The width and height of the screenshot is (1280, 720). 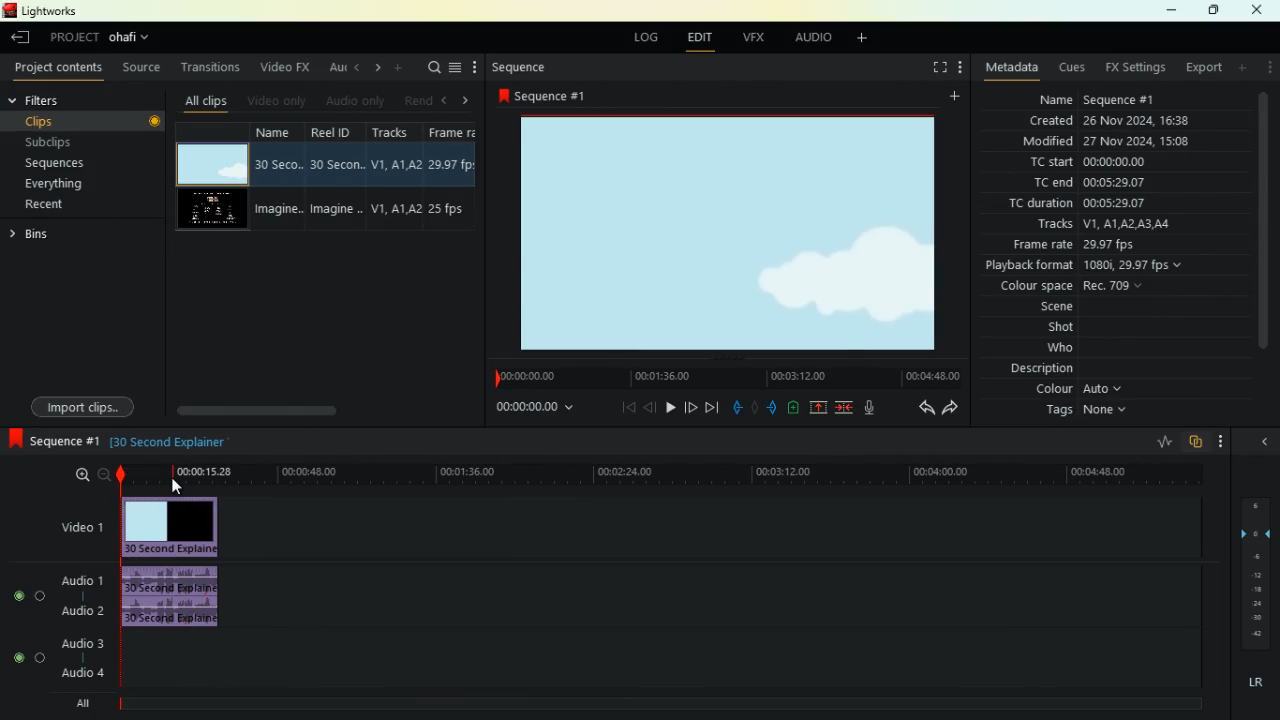 What do you see at coordinates (936, 69) in the screenshot?
I see `screen` at bounding box center [936, 69].